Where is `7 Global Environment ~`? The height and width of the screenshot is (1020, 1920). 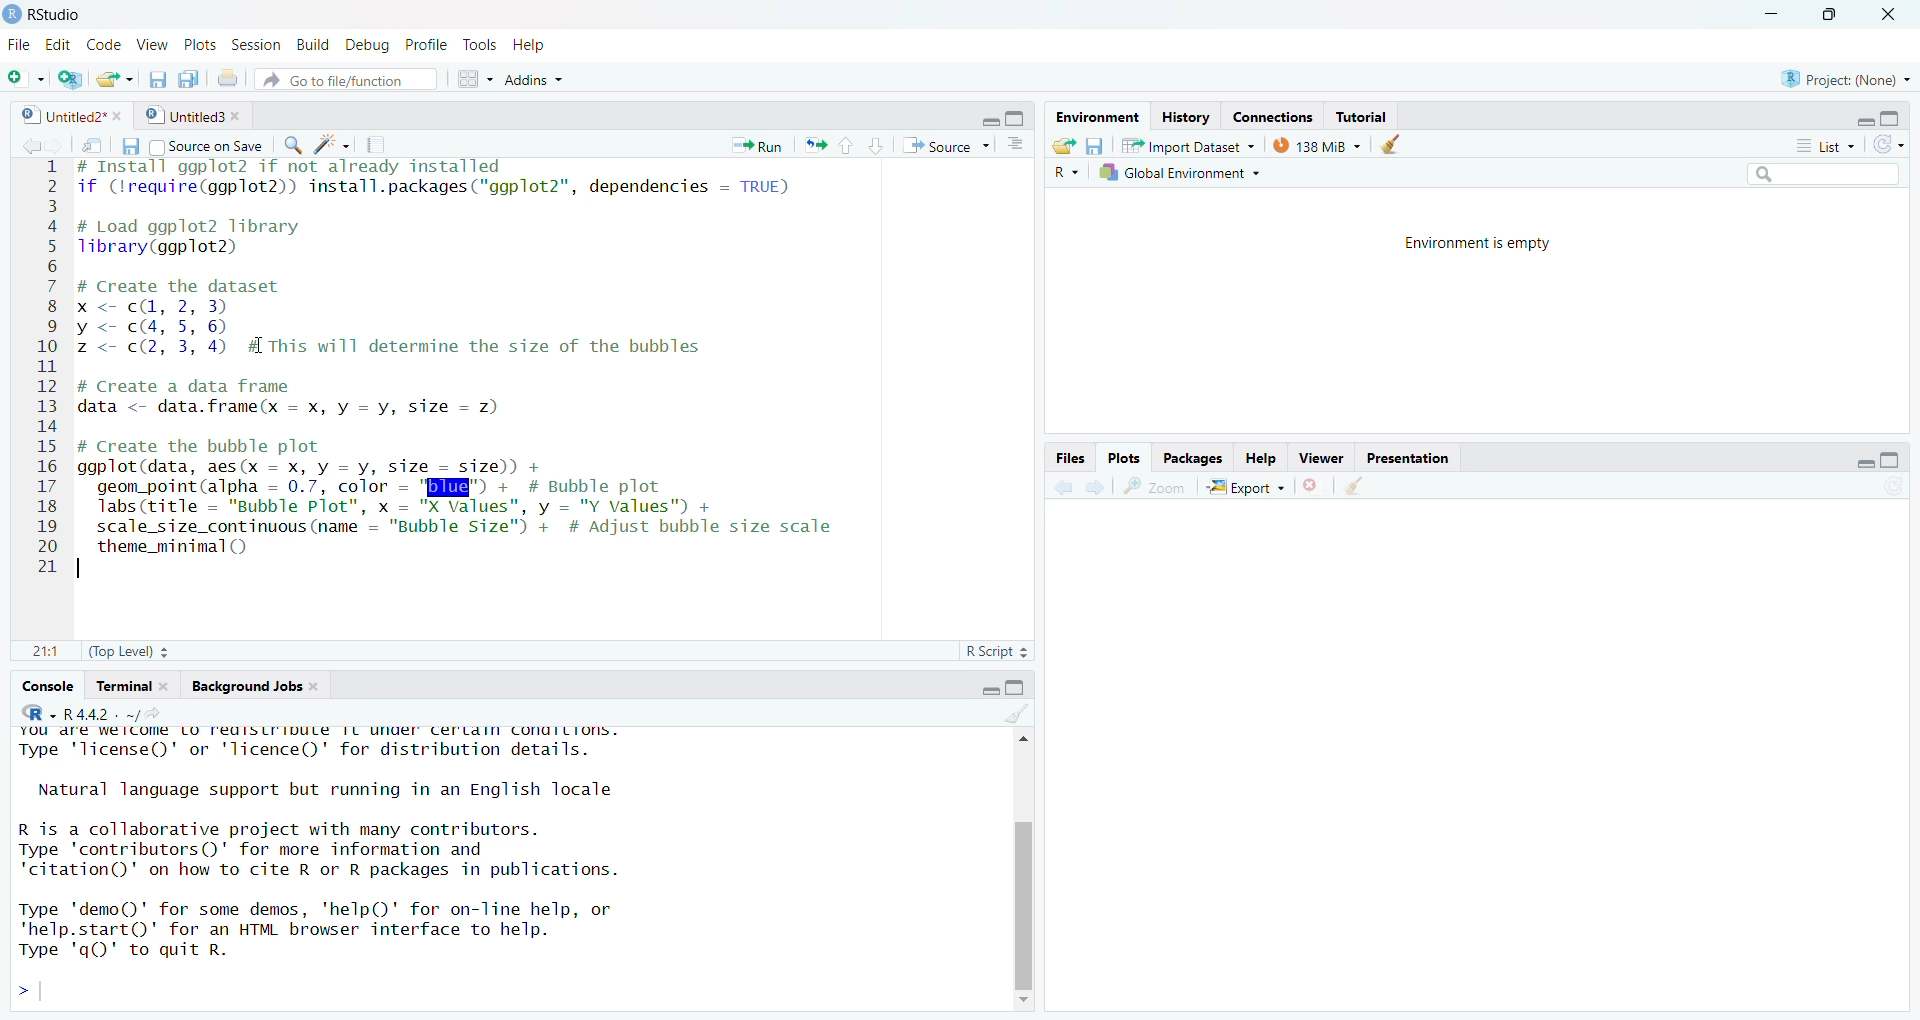 7 Global Environment ~ is located at coordinates (1183, 172).